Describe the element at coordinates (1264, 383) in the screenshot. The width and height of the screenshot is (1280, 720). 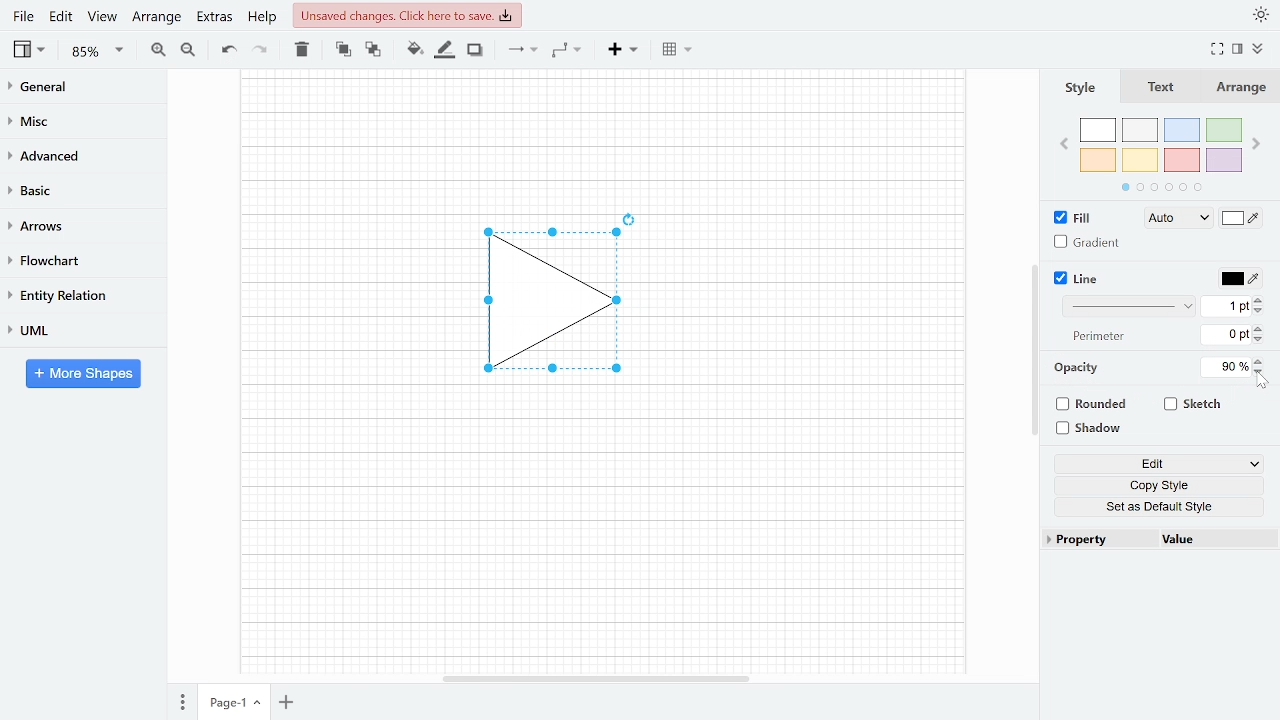
I see `cursor` at that location.